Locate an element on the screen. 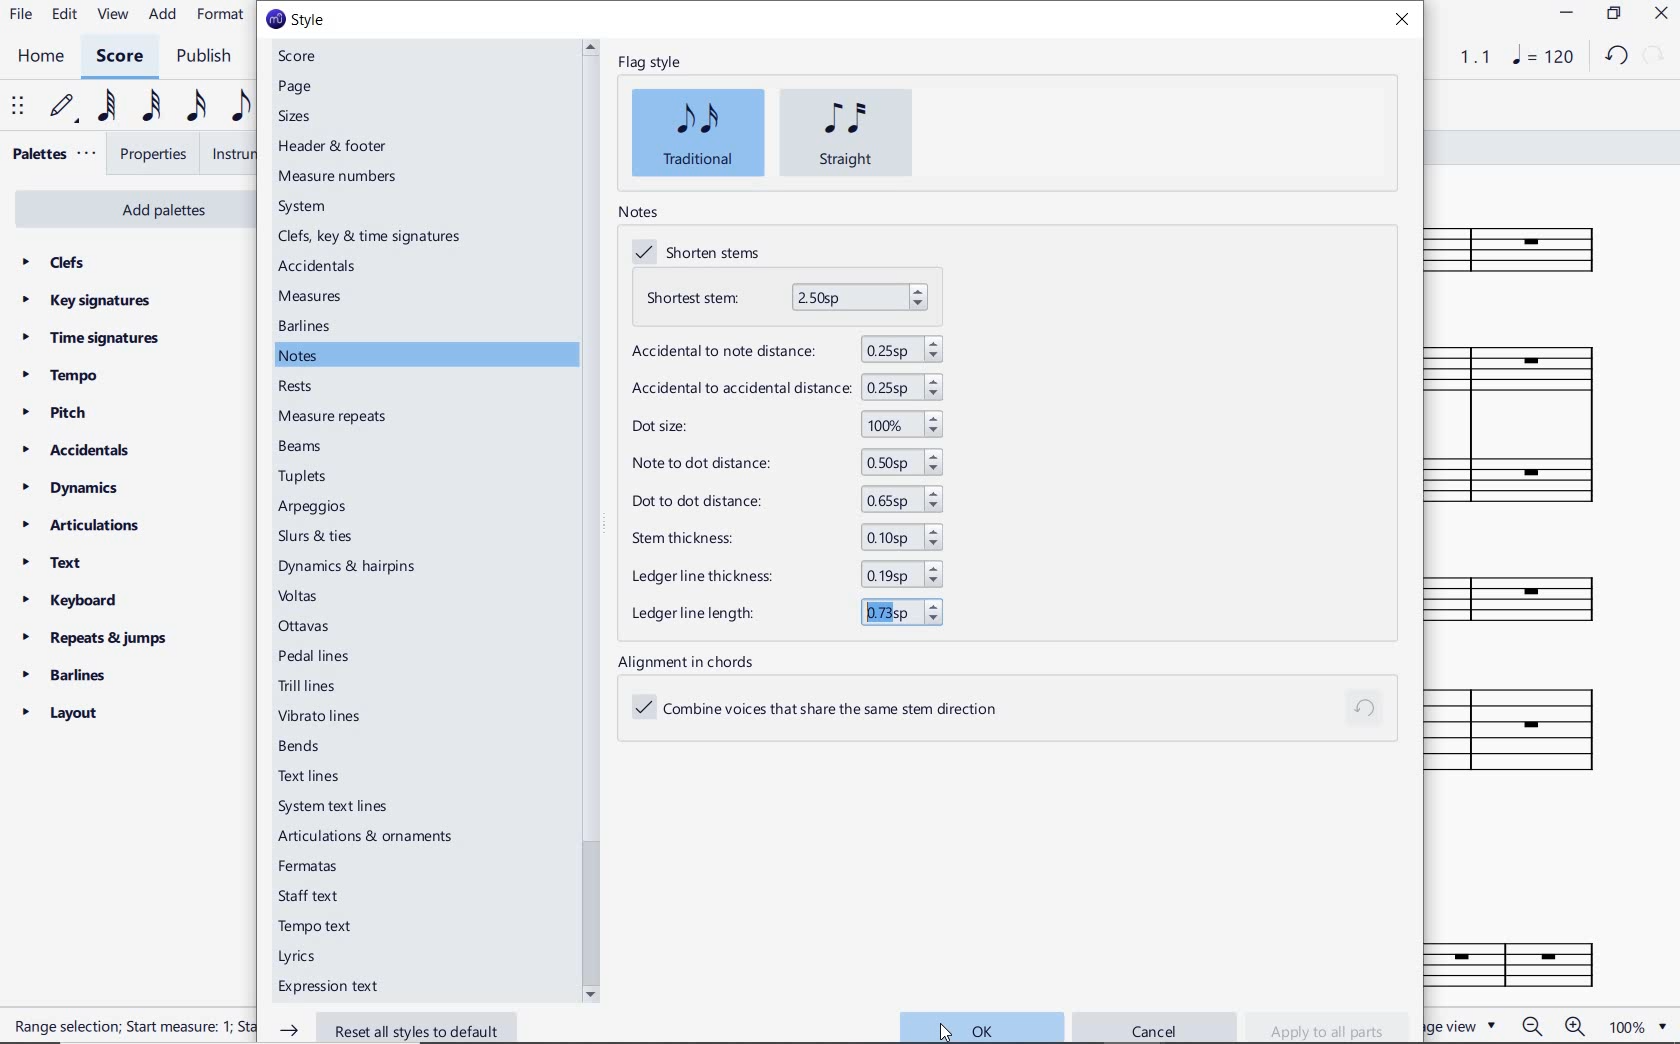 The height and width of the screenshot is (1044, 1680). alignment in chords is located at coordinates (692, 662).